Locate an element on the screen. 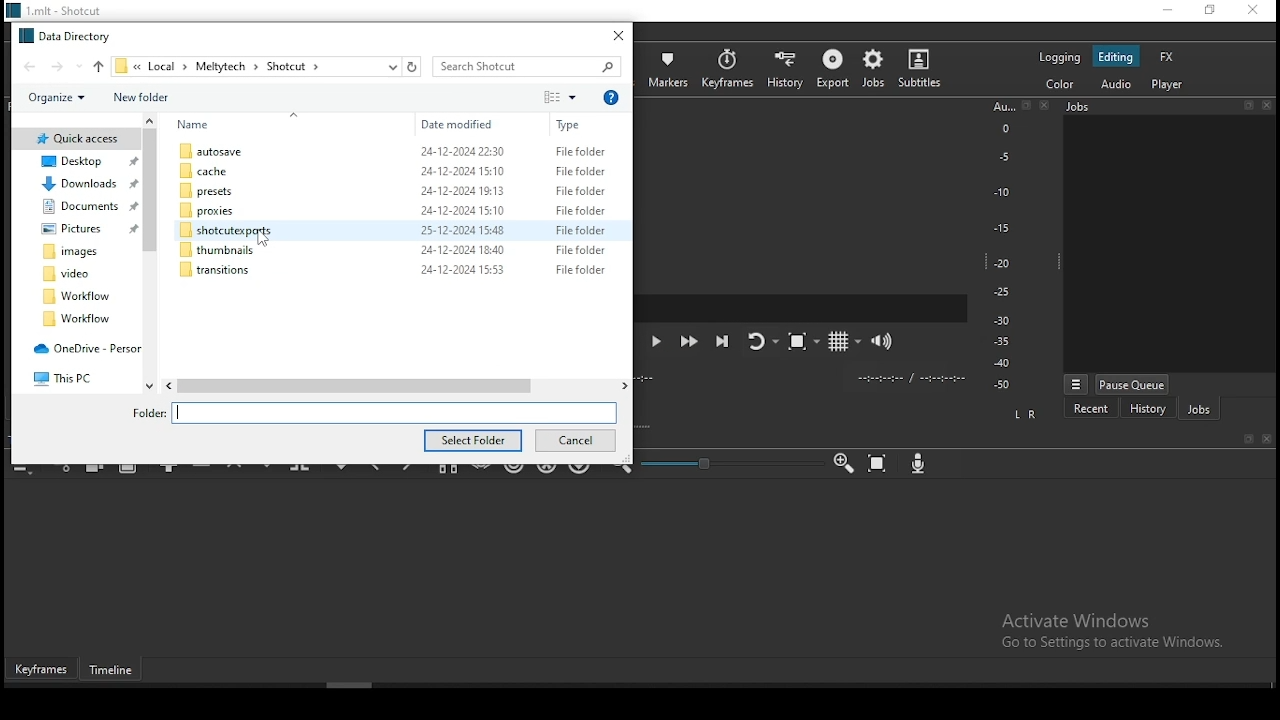 This screenshot has height=720, width=1280. select folder is located at coordinates (473, 440).